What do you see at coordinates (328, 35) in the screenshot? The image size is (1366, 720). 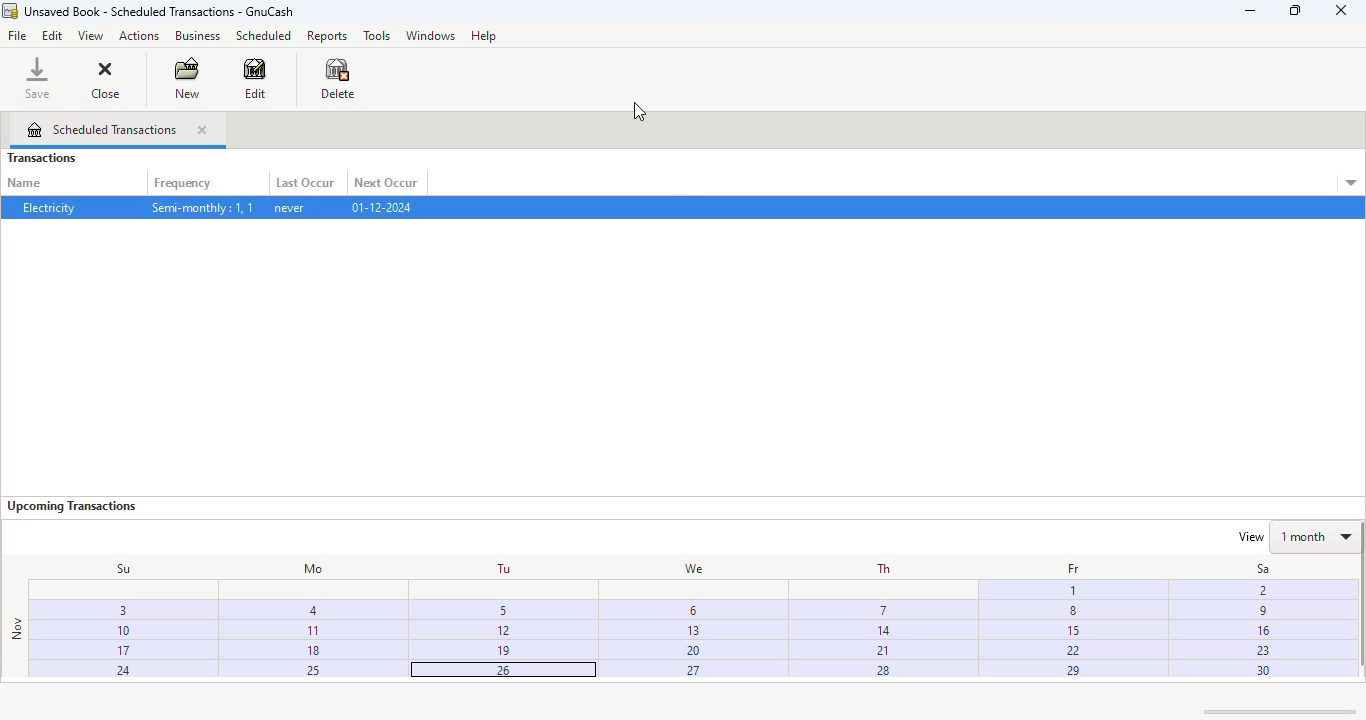 I see `reports` at bounding box center [328, 35].